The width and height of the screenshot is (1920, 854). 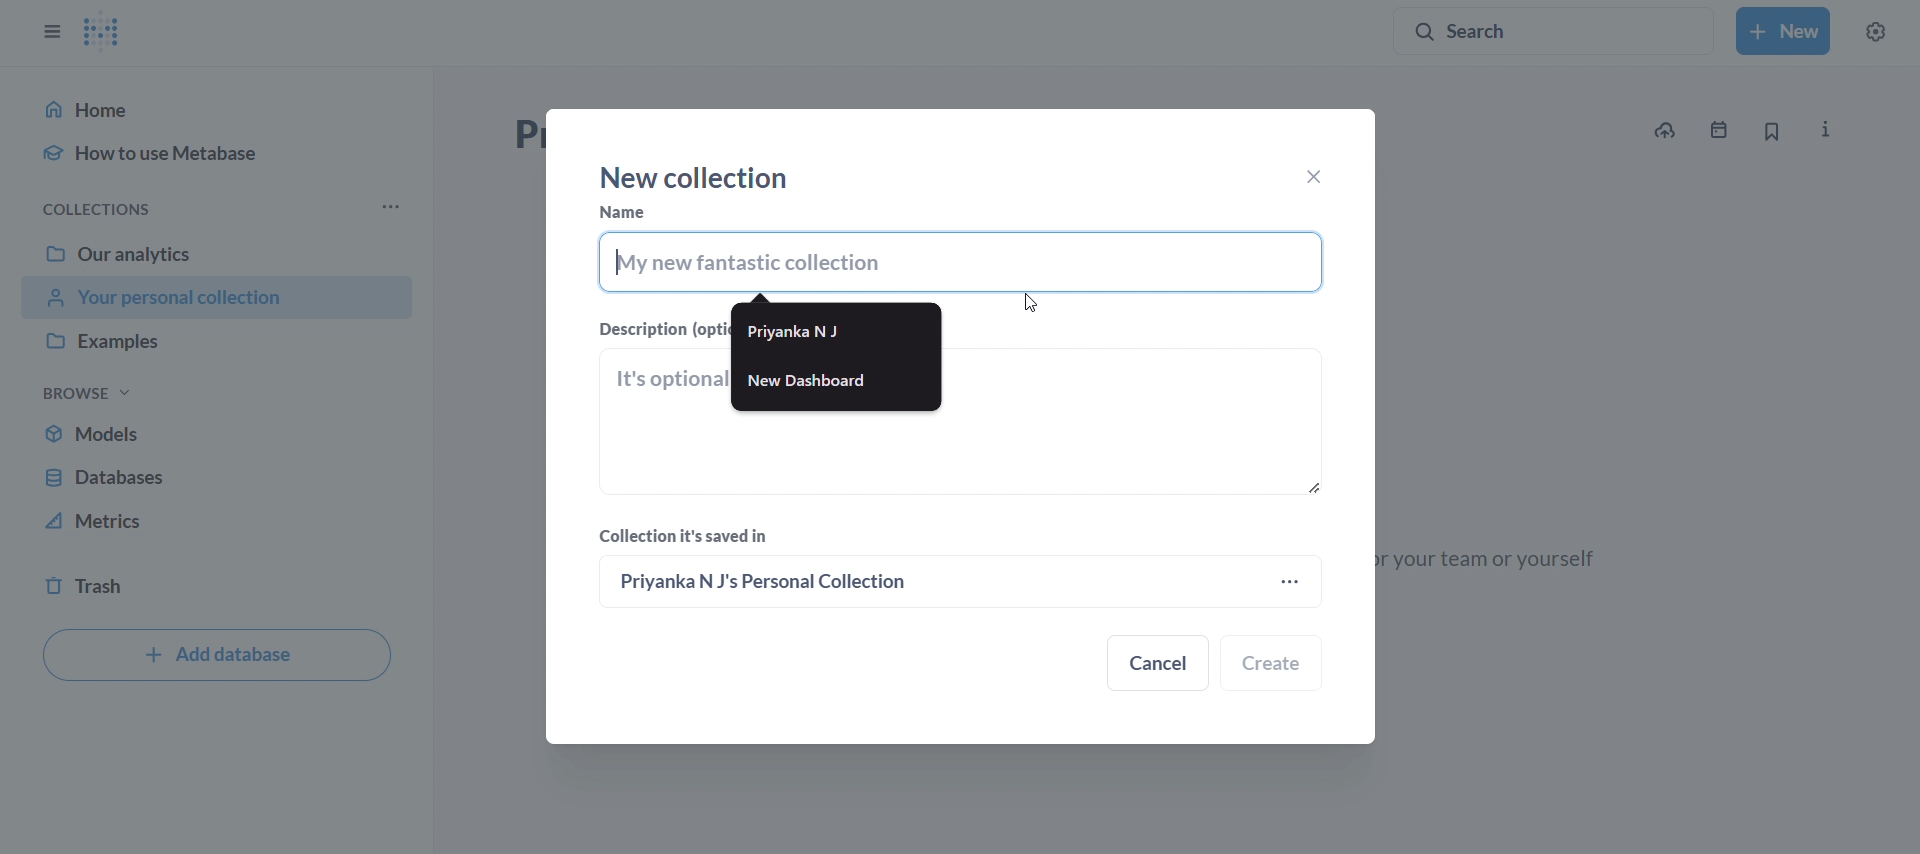 I want to click on upload data to new collecting, so click(x=1662, y=132).